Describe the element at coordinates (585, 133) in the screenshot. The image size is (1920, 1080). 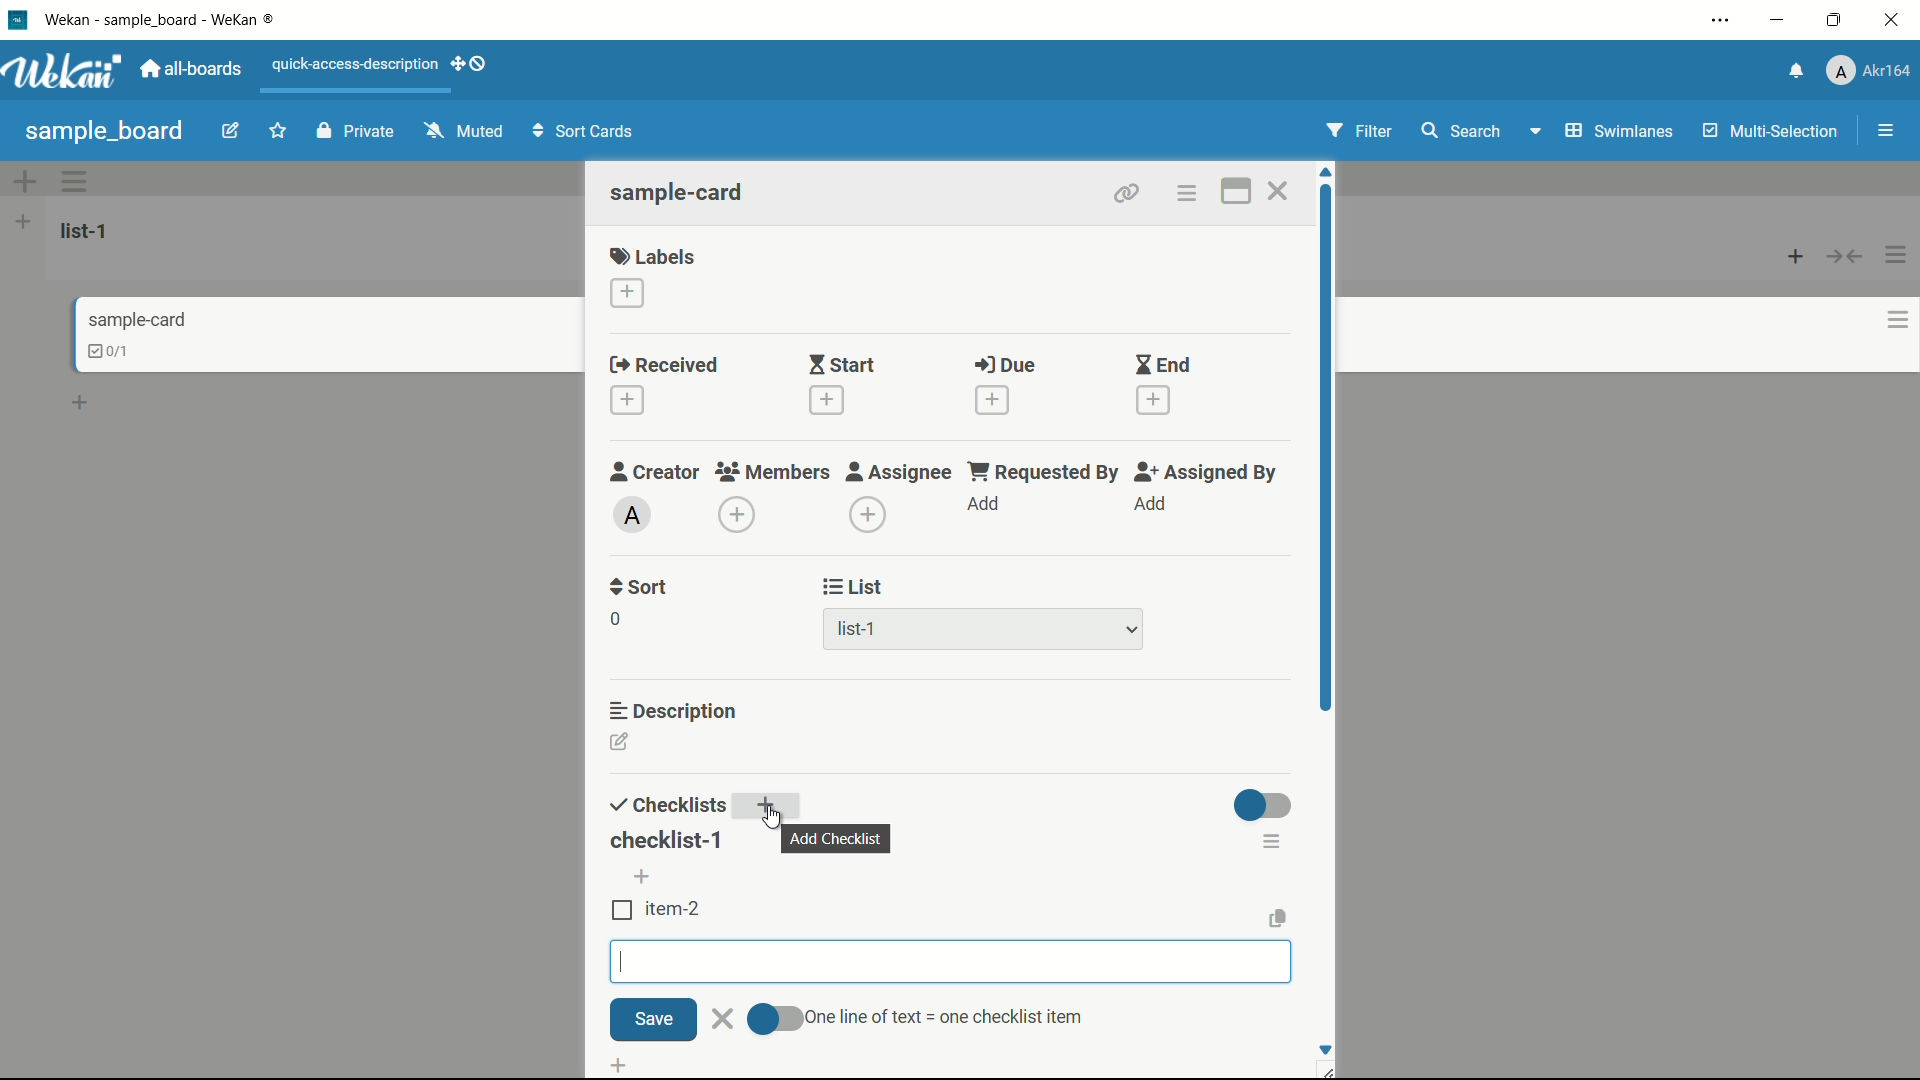
I see `sort cards` at that location.